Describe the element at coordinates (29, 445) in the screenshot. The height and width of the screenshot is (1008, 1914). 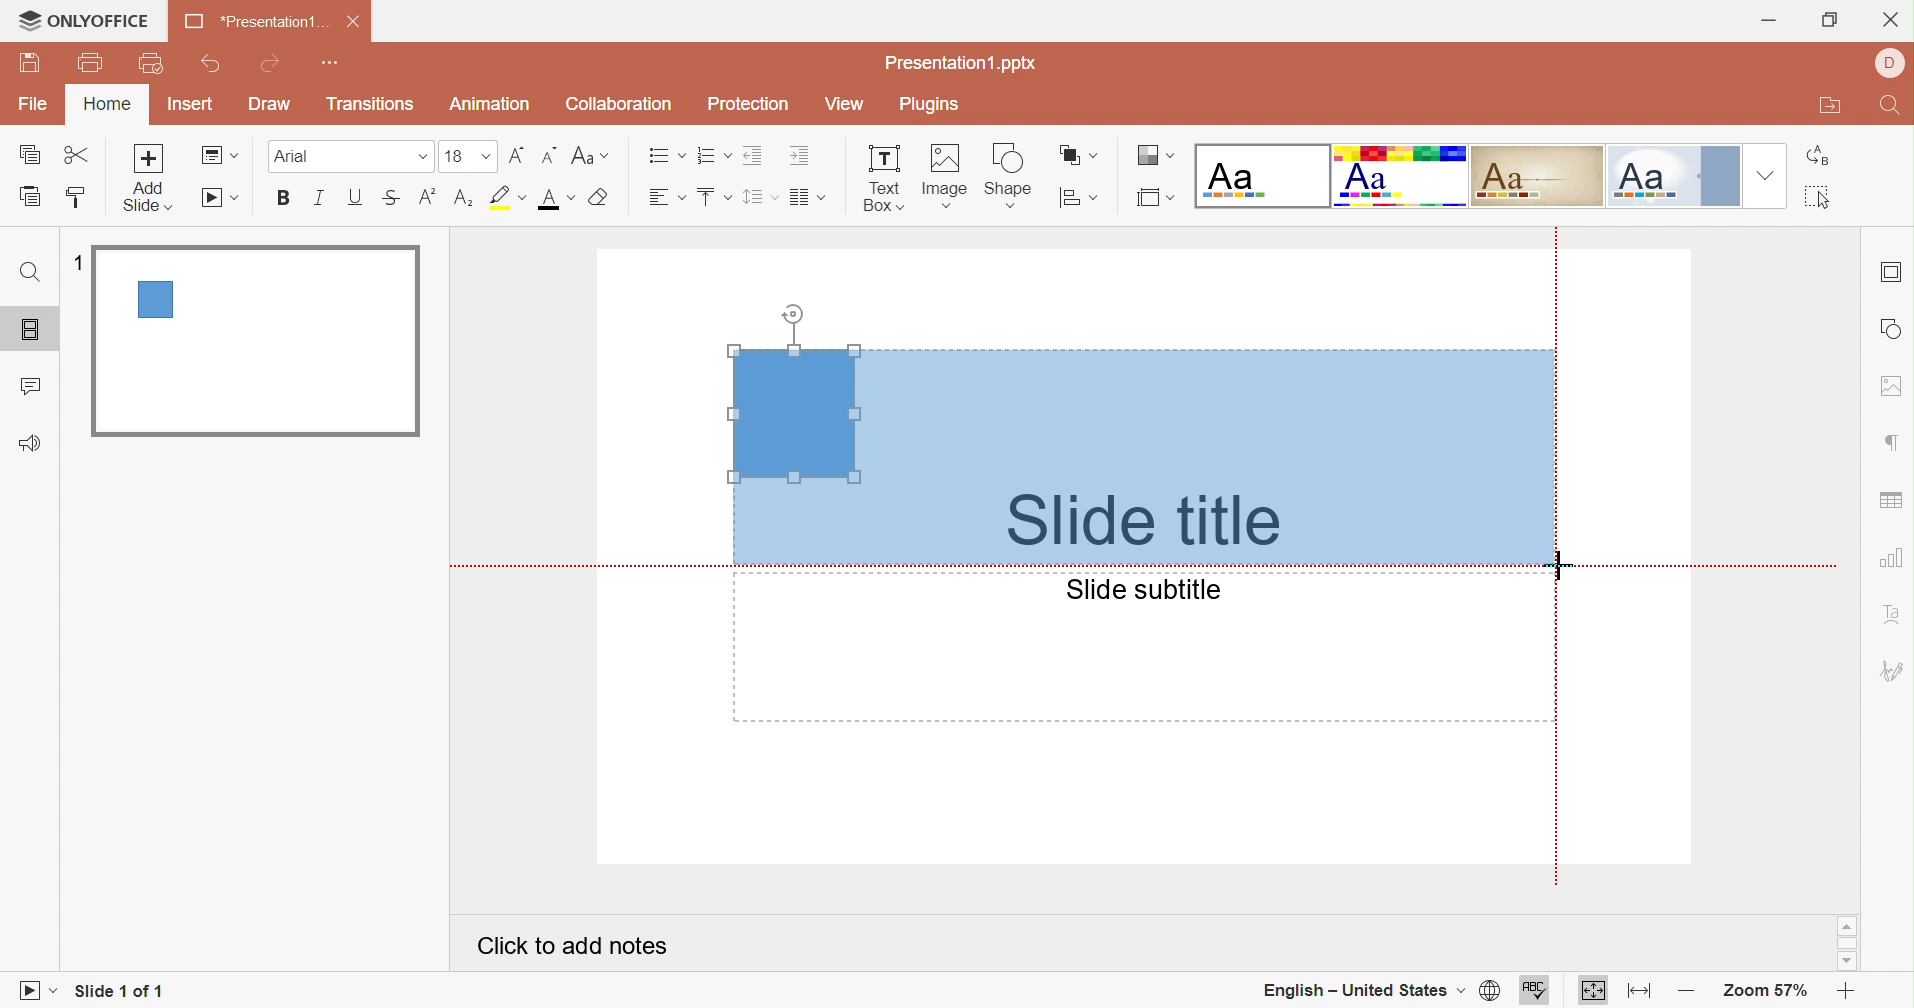
I see `Support & Feedback` at that location.